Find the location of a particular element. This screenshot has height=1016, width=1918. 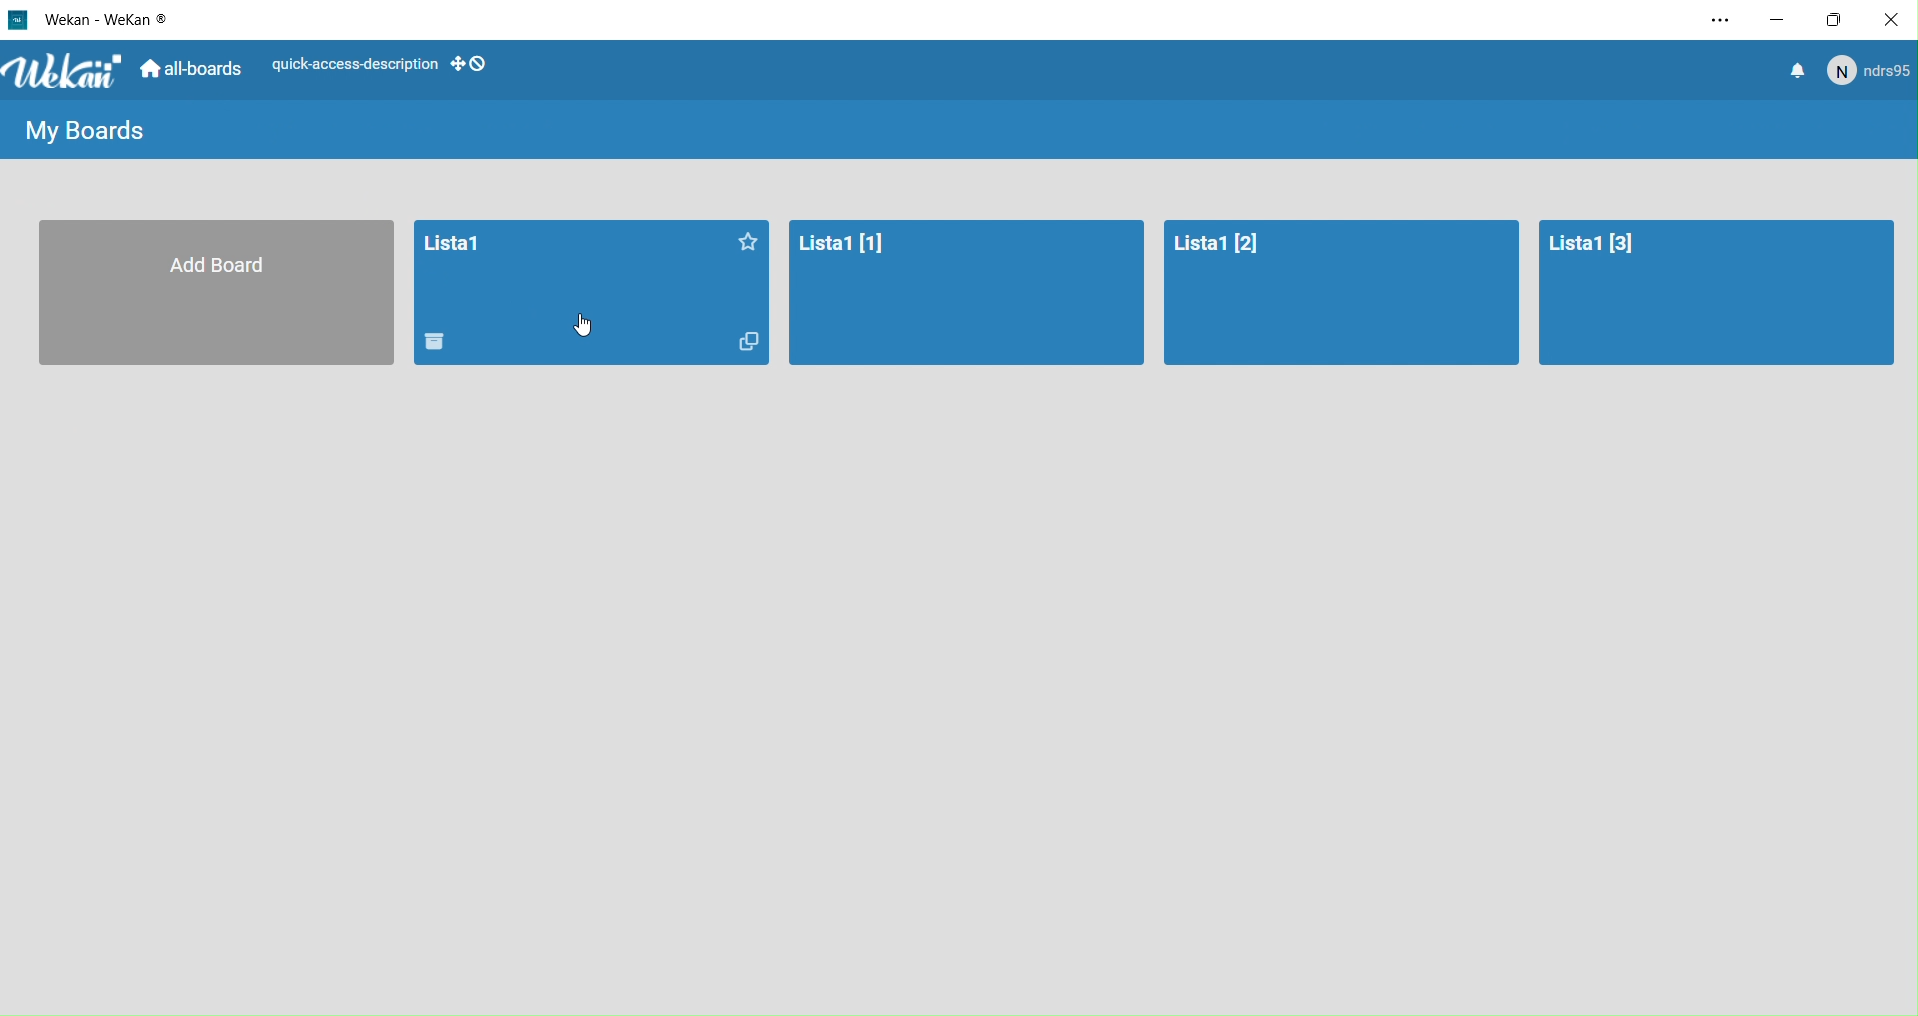

Board4 is located at coordinates (1717, 295).